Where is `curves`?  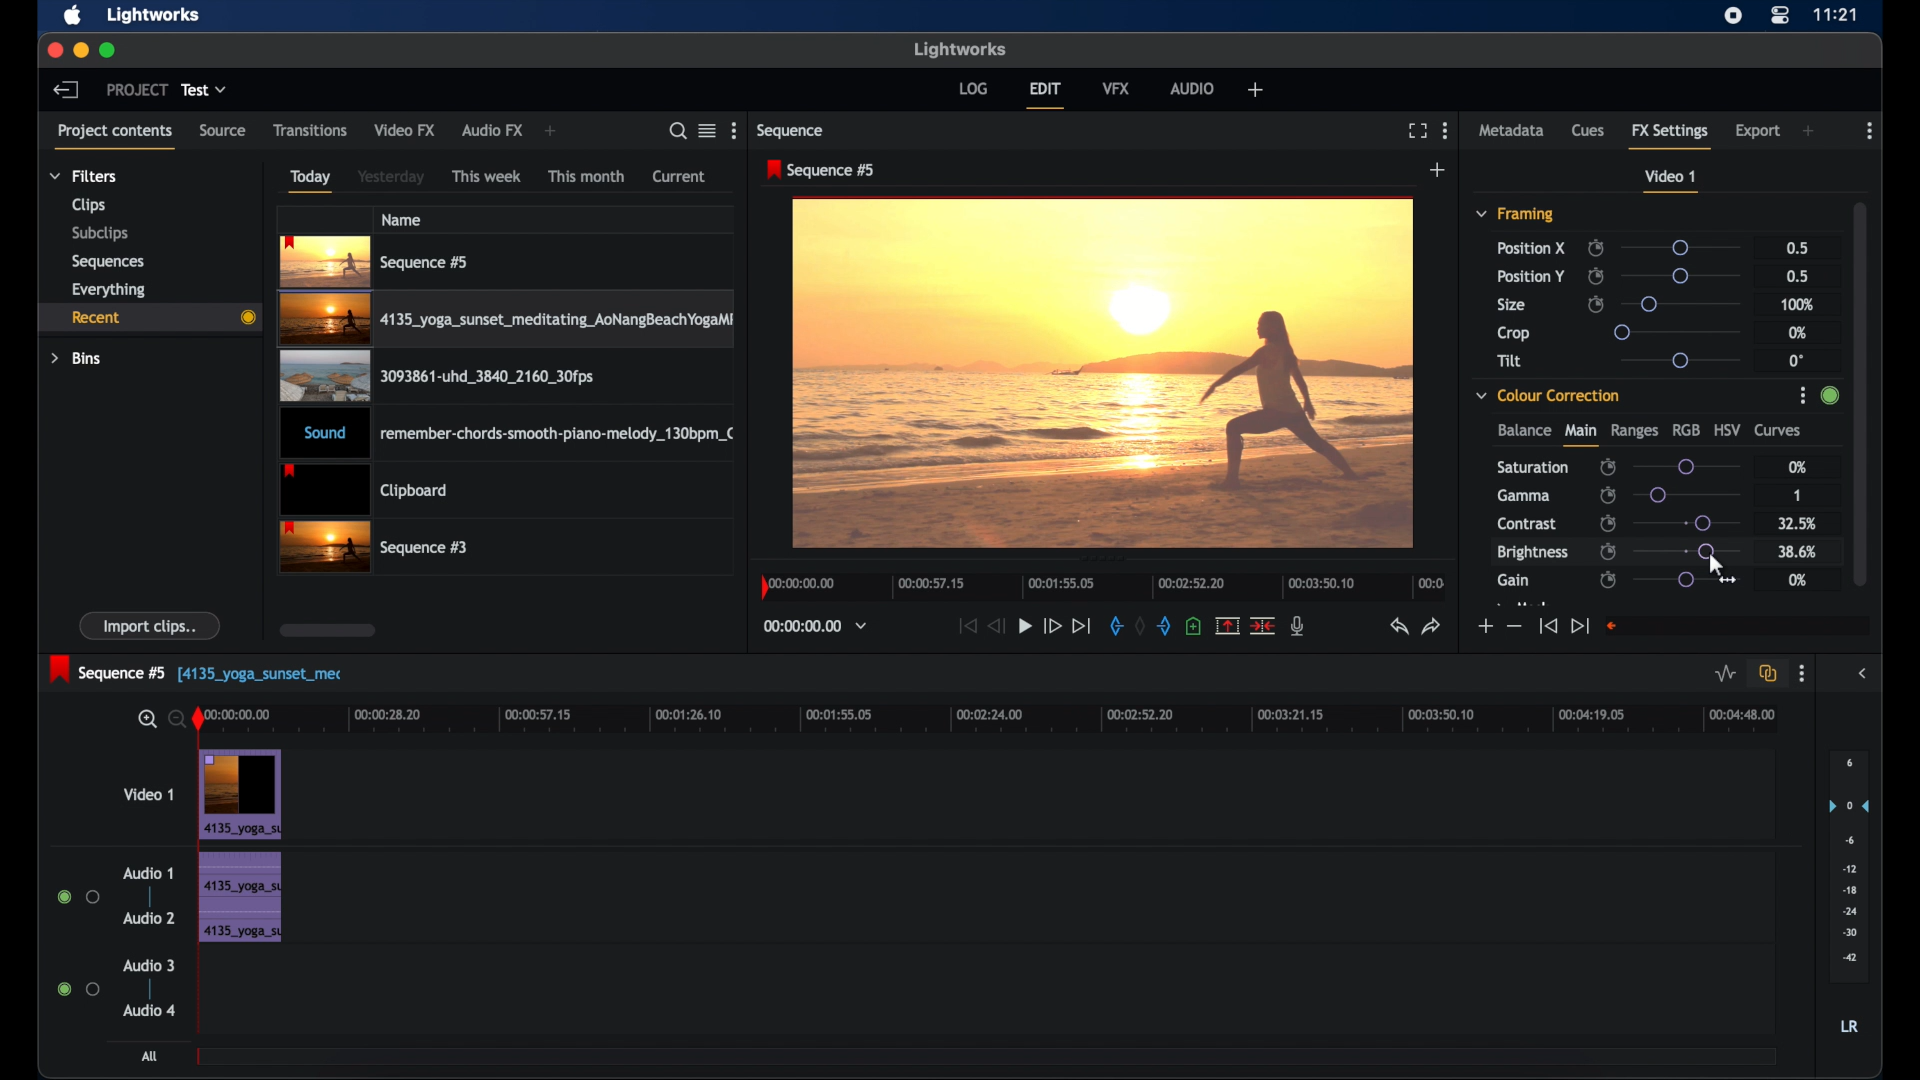
curves is located at coordinates (1778, 431).